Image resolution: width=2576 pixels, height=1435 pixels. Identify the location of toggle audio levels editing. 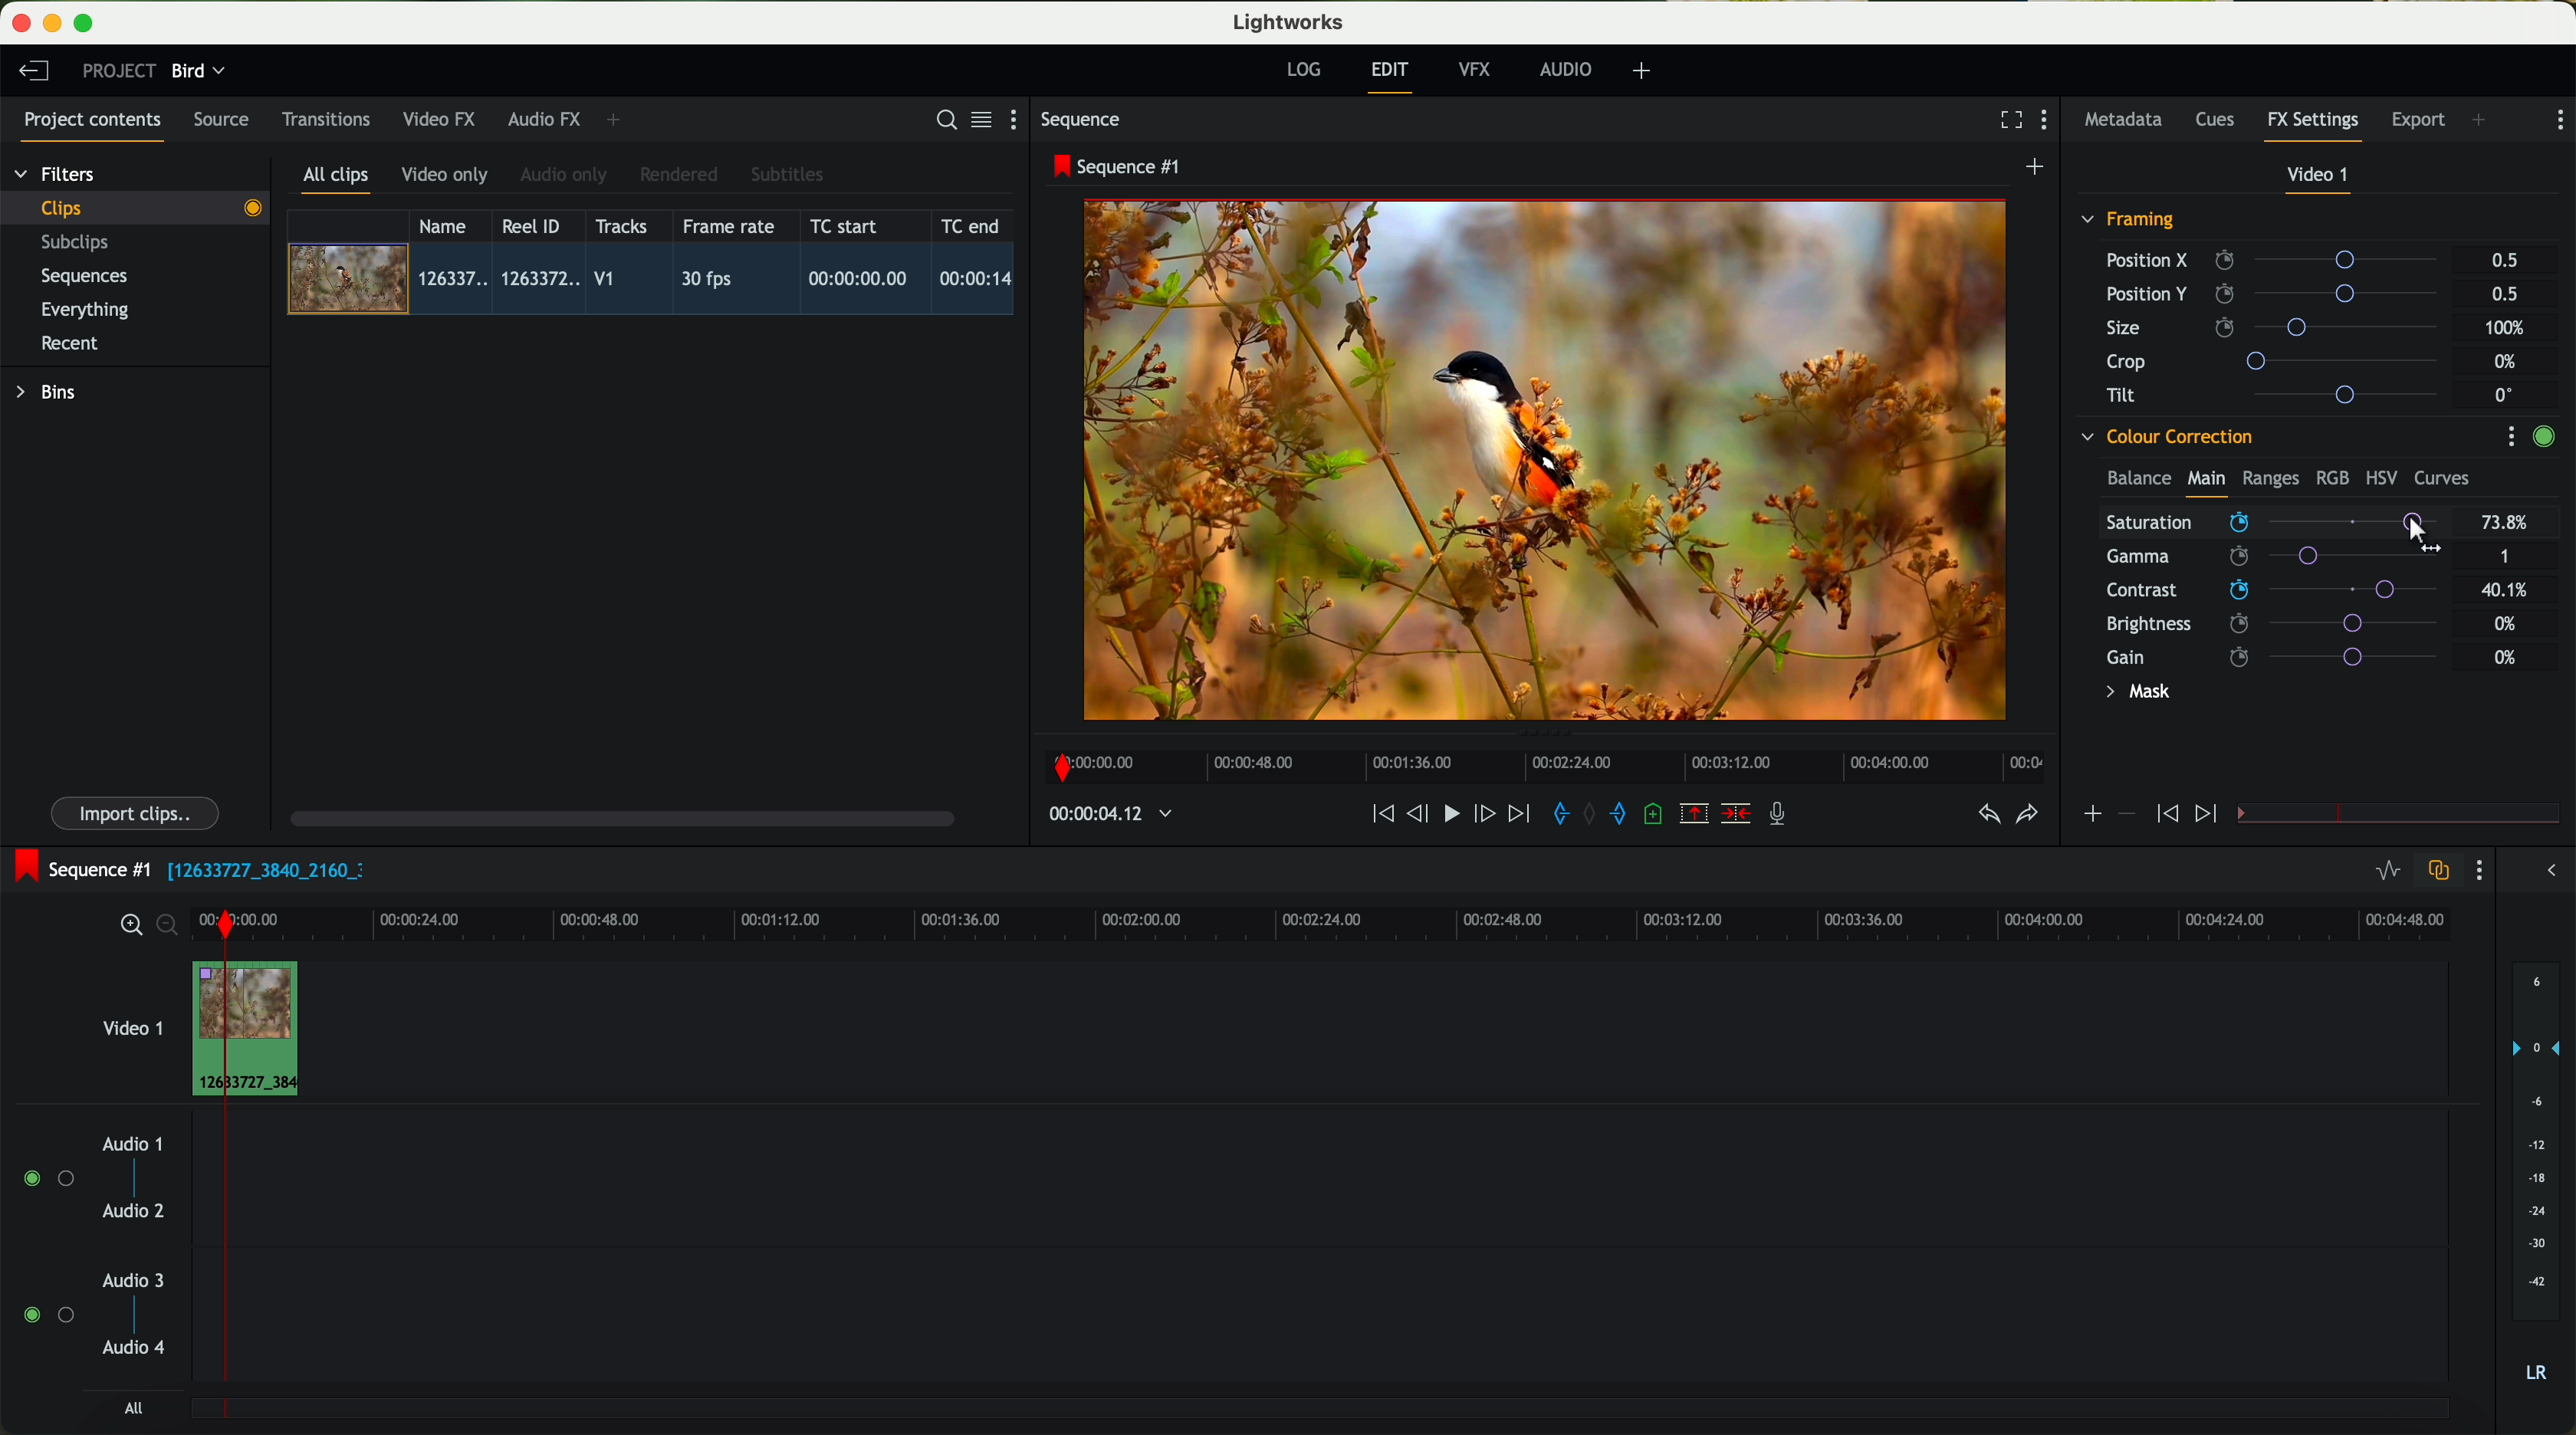
(2387, 873).